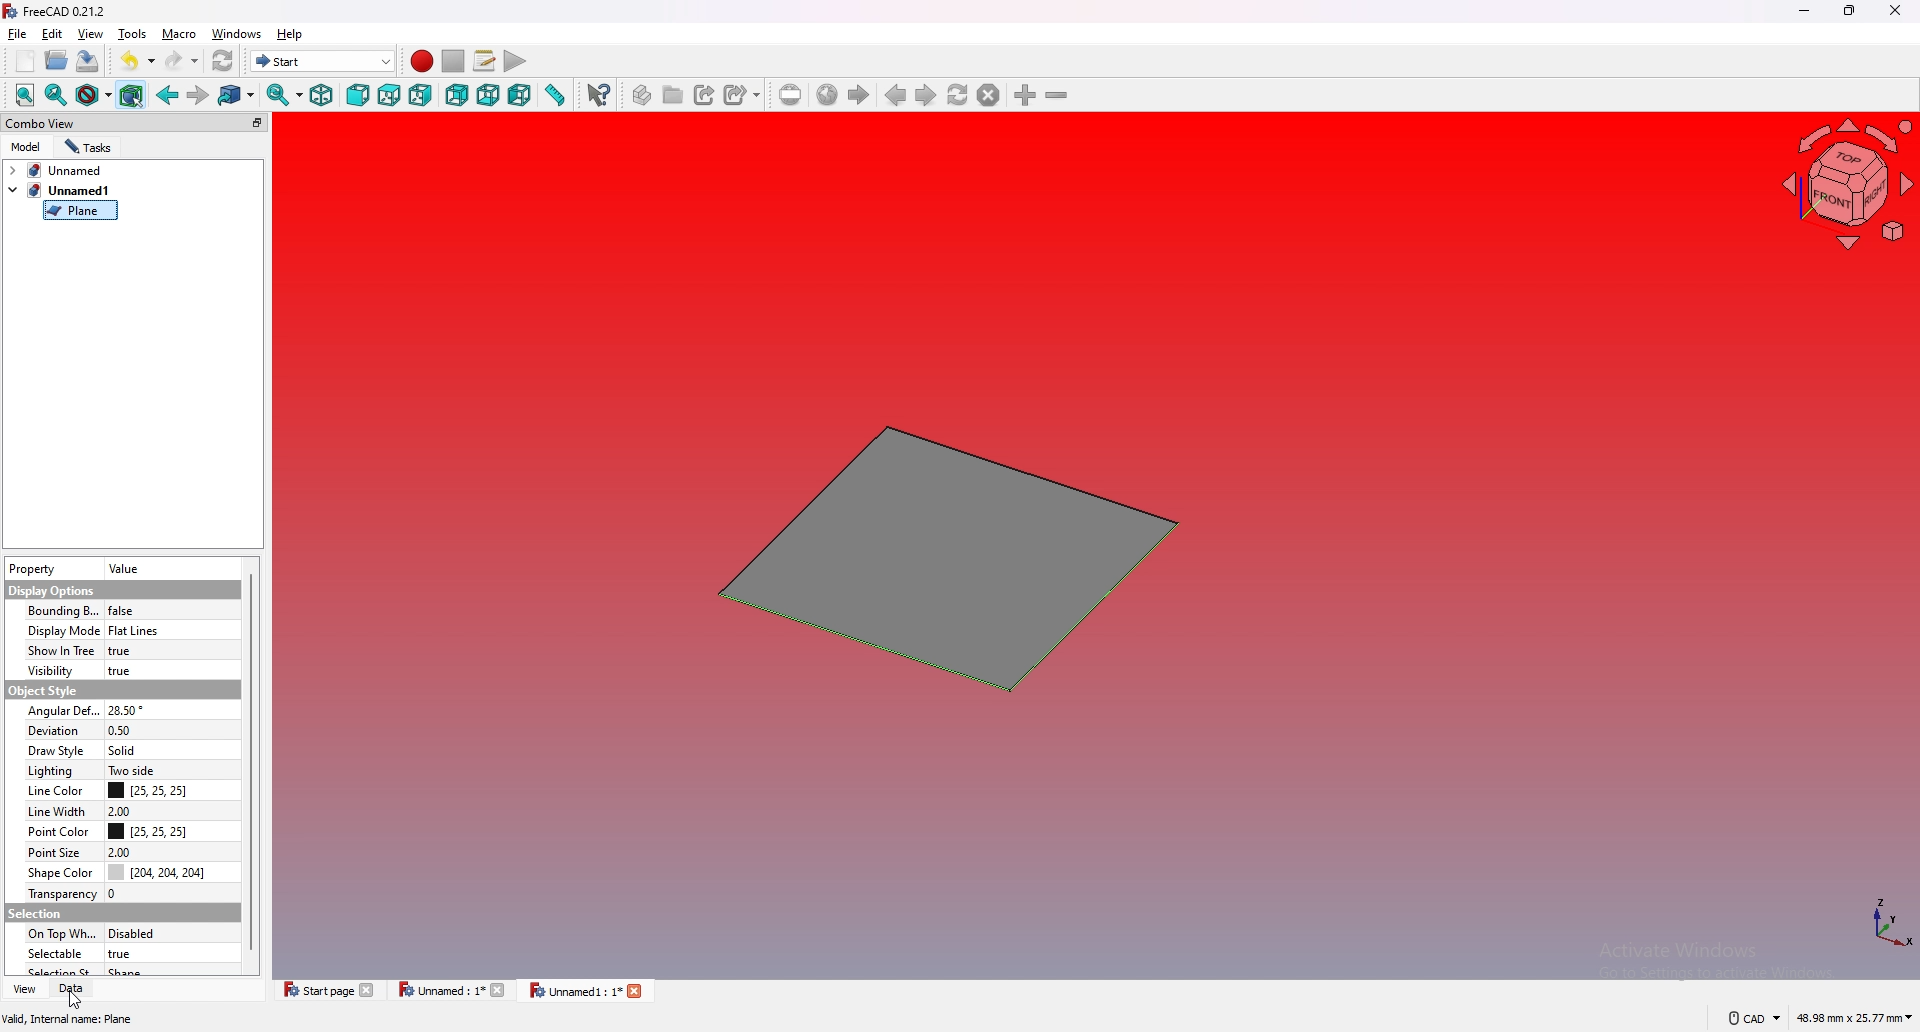 Image resolution: width=1920 pixels, height=1032 pixels. Describe the element at coordinates (897, 95) in the screenshot. I see `previous page` at that location.